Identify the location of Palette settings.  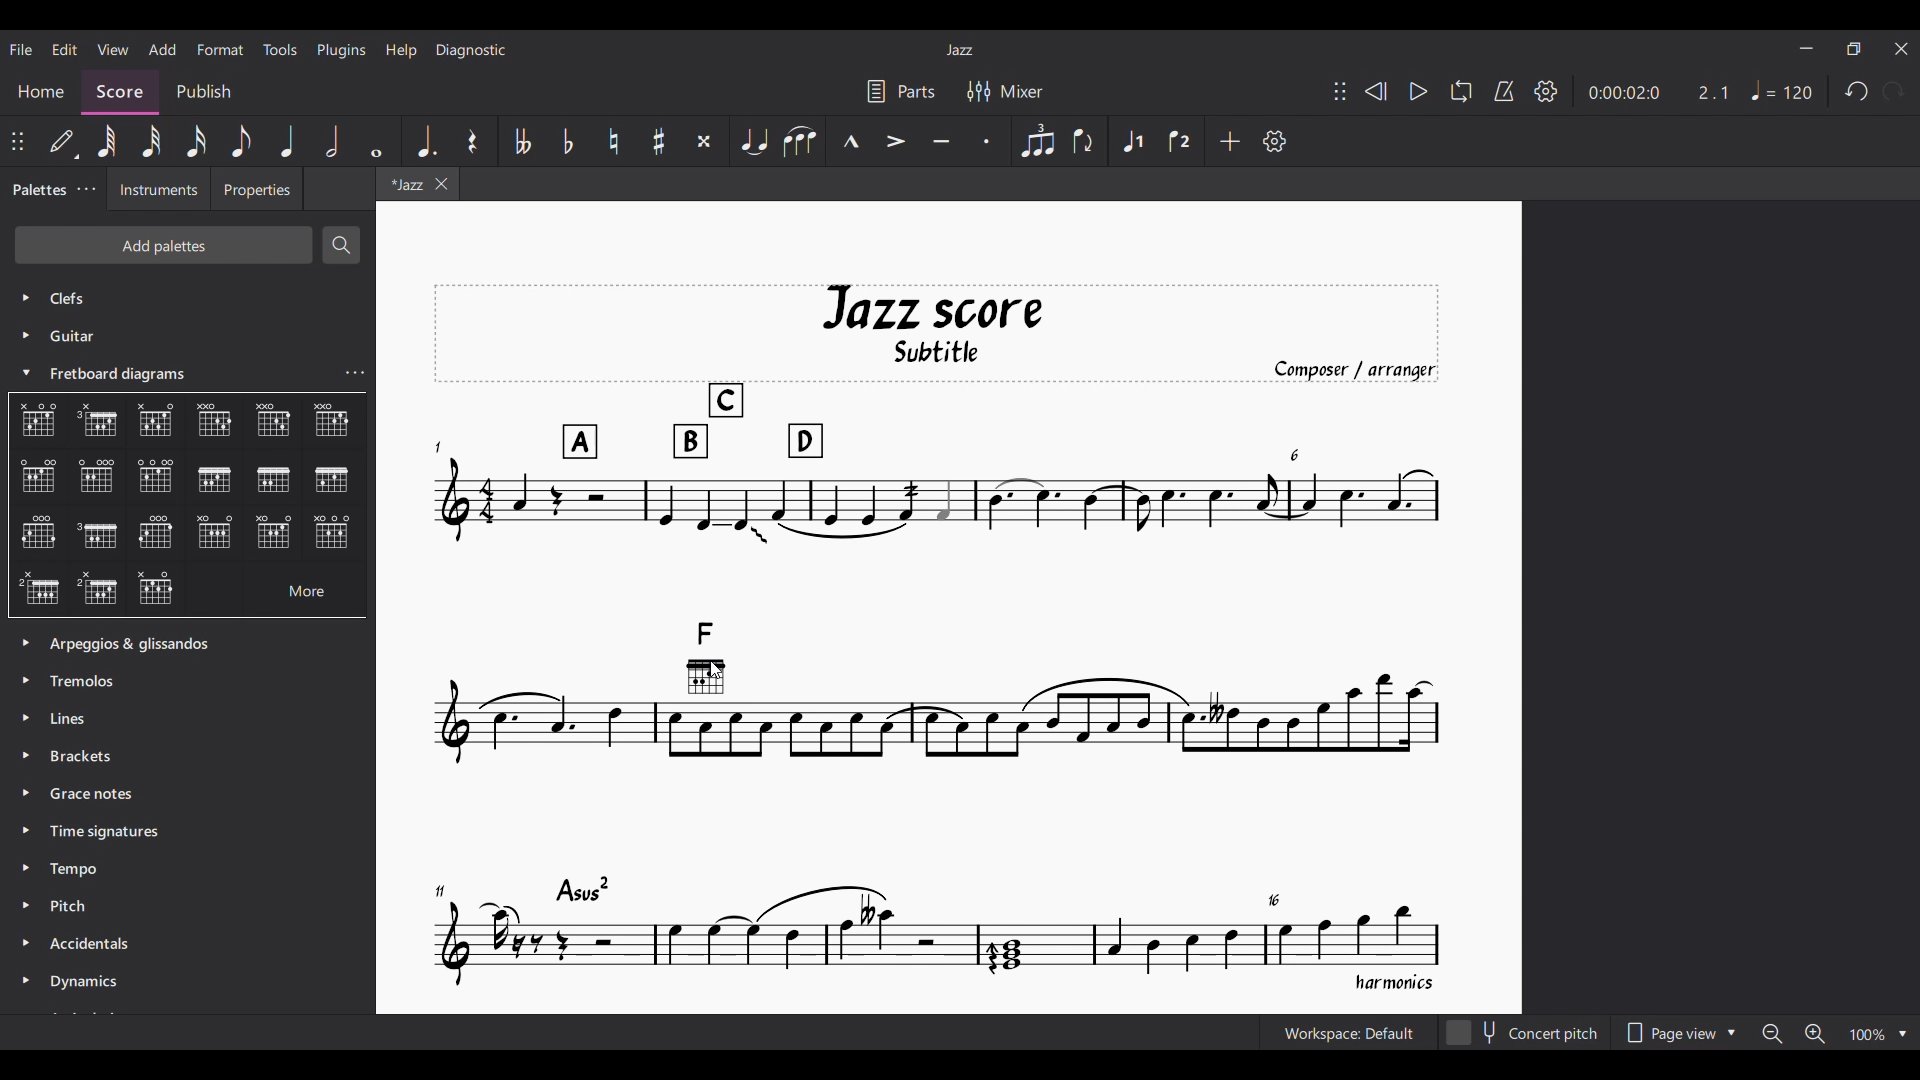
(87, 188).